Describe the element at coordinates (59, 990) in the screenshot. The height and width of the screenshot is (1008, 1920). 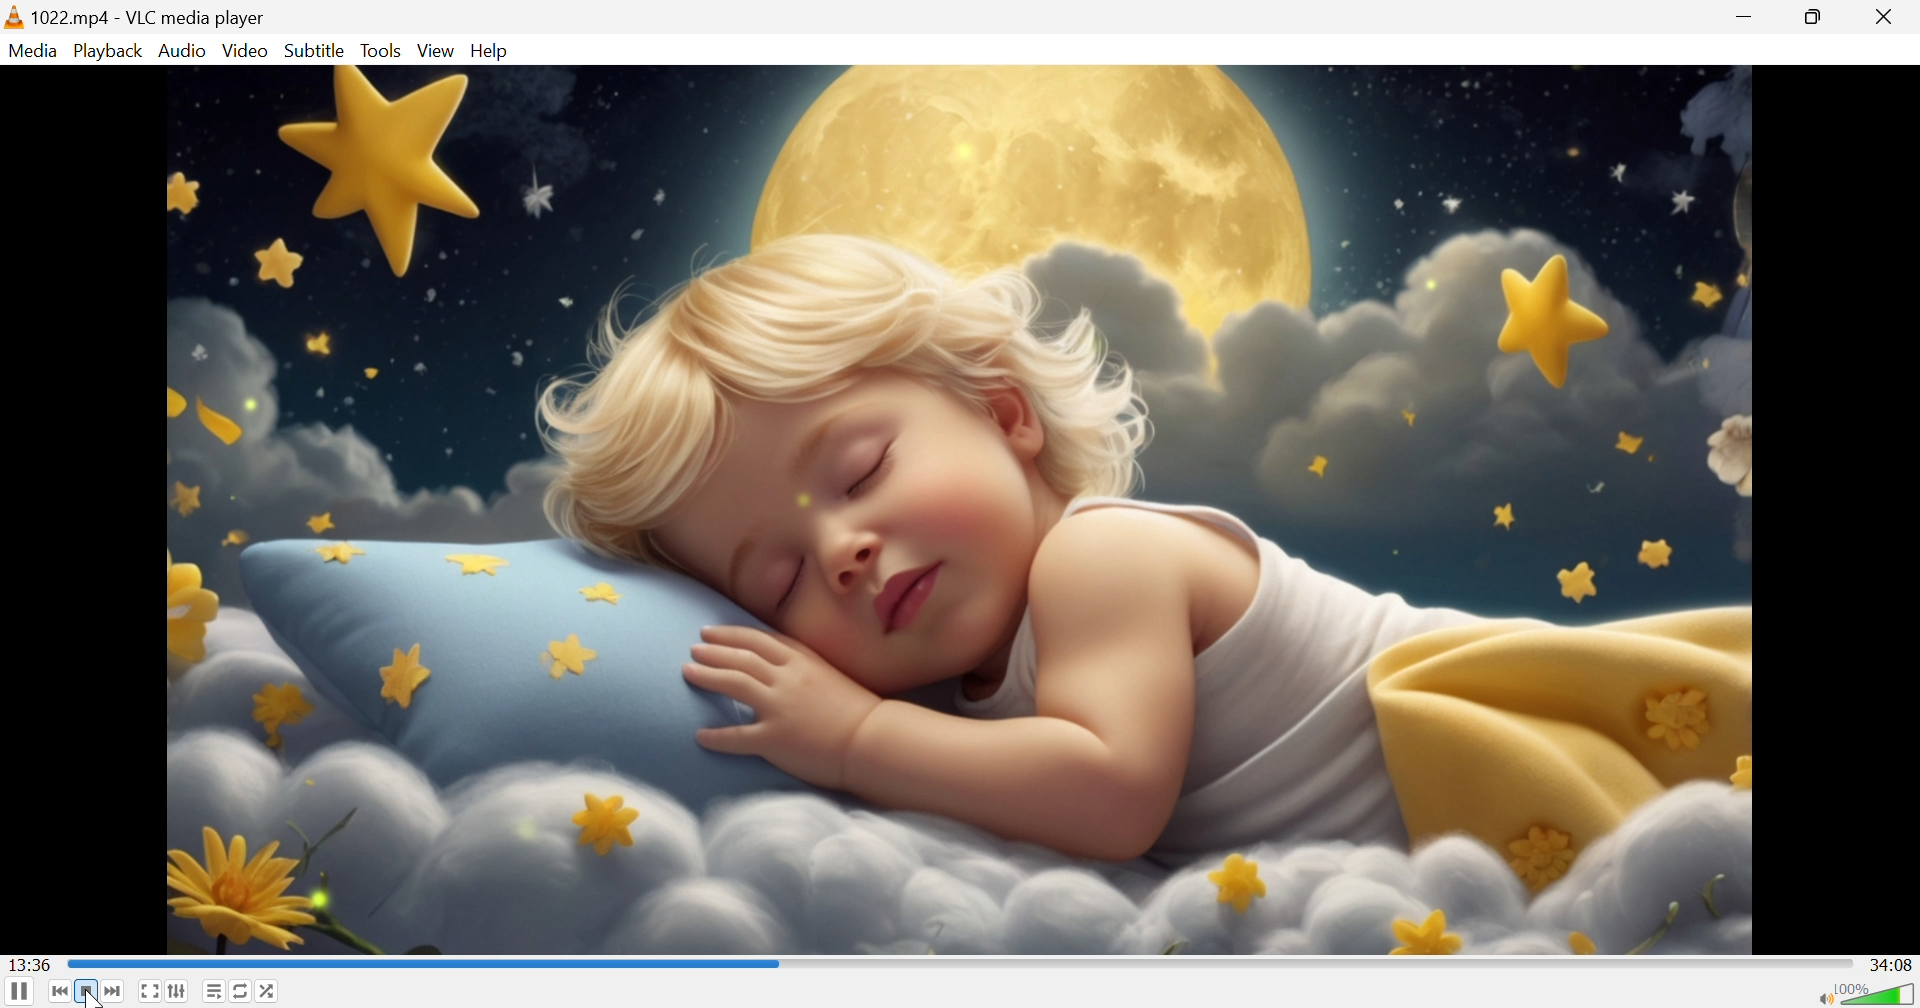
I see `Previous media in the playlist, skip backward when held` at that location.